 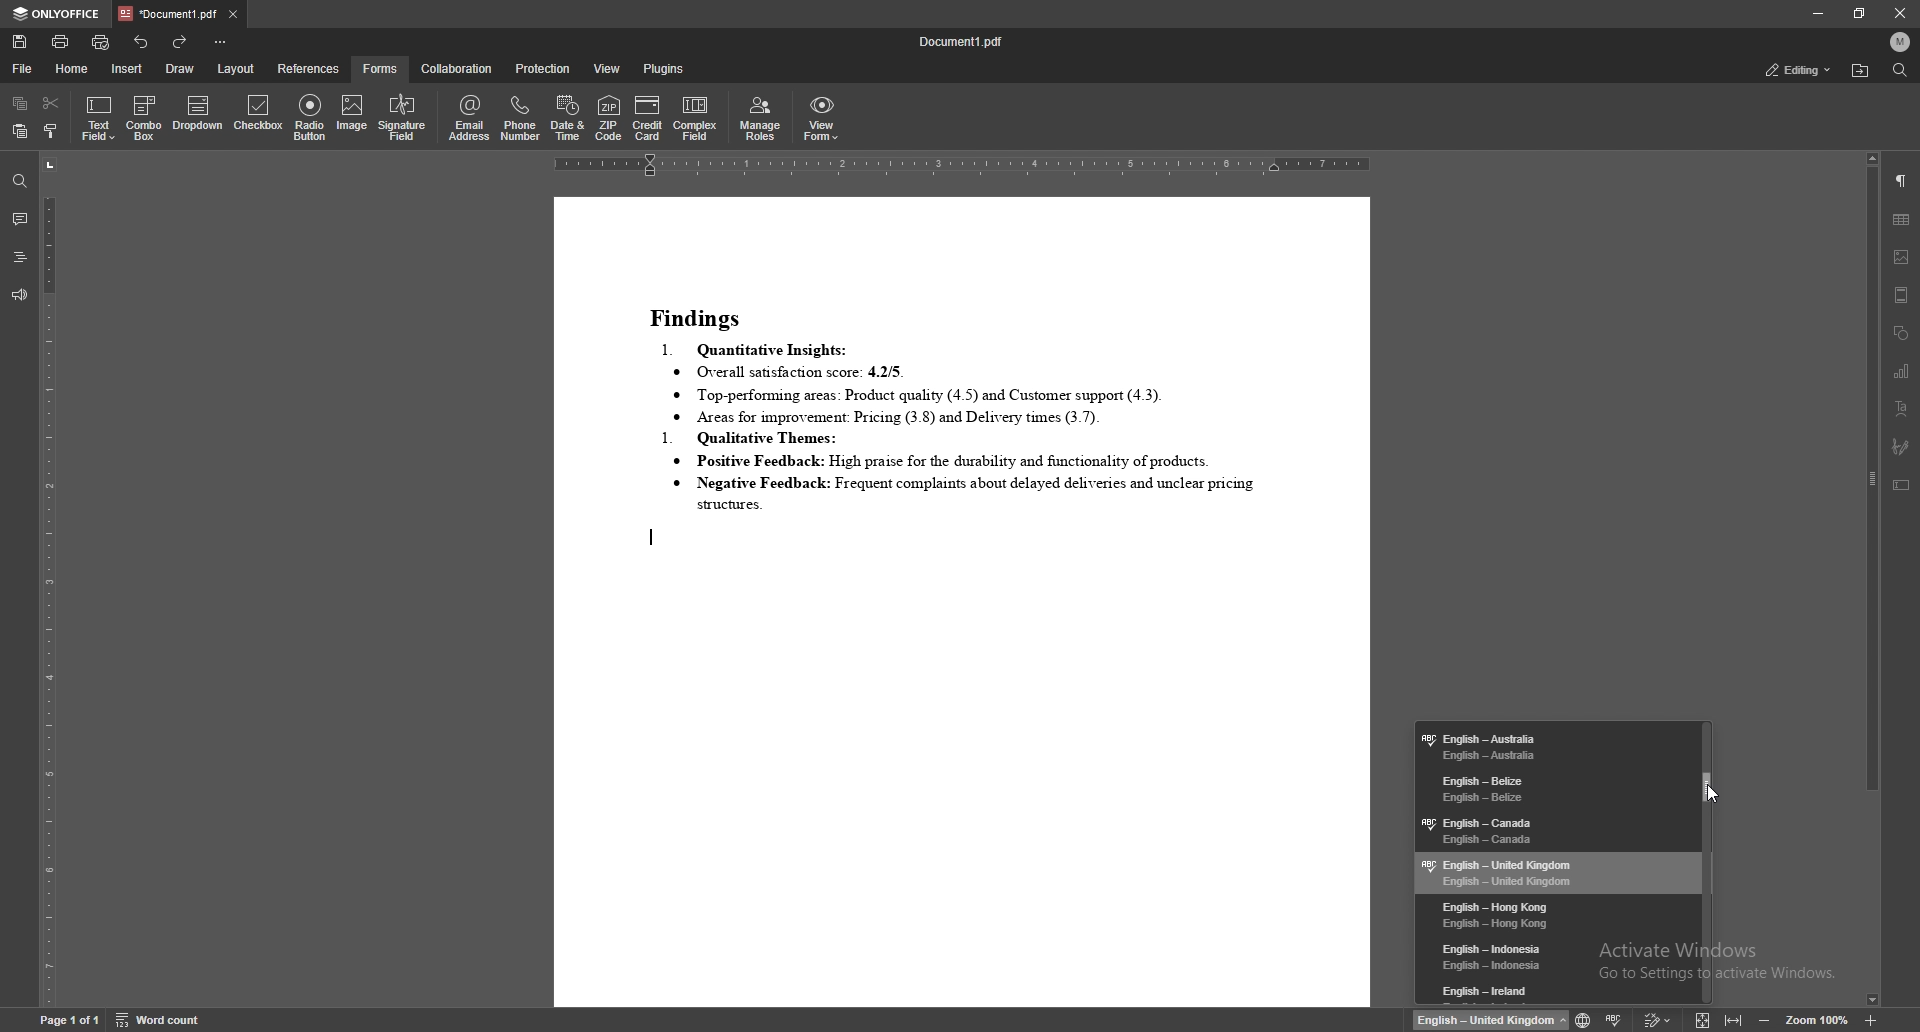 What do you see at coordinates (1902, 408) in the screenshot?
I see `text art` at bounding box center [1902, 408].